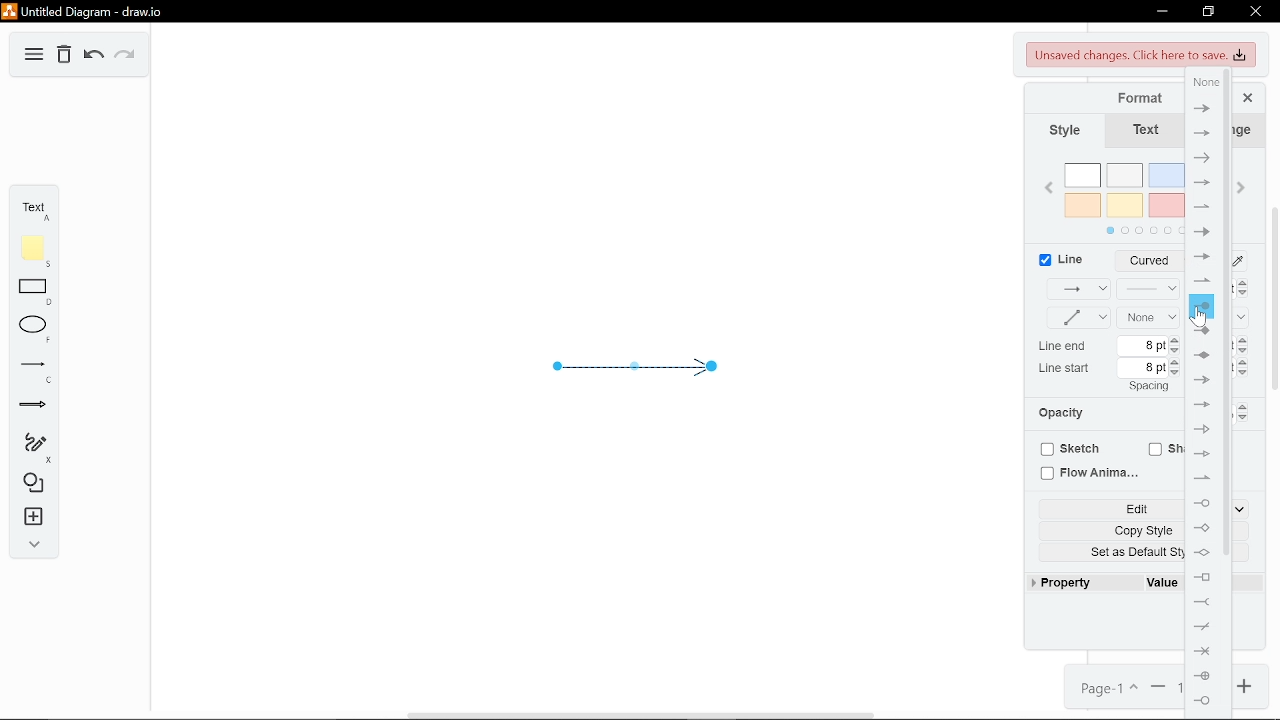  Describe the element at coordinates (34, 292) in the screenshot. I see `Rectangle` at that location.